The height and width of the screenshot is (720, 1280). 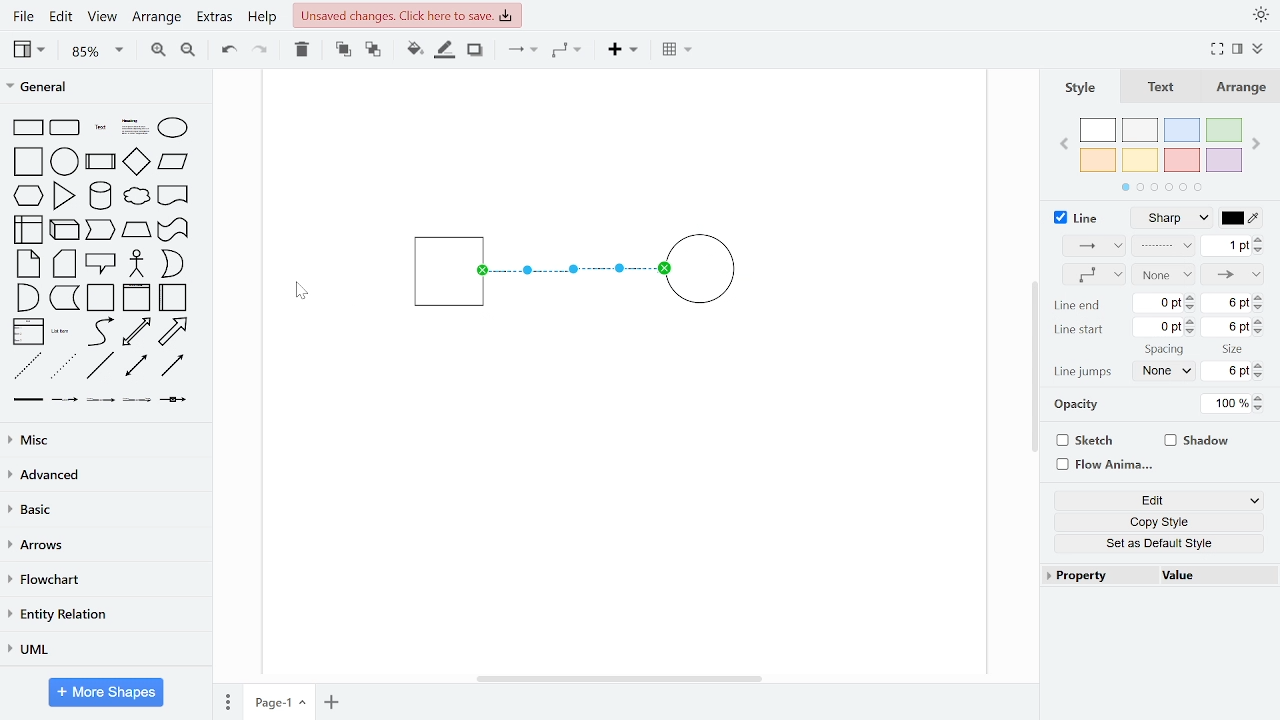 I want to click on paralellogram, so click(x=173, y=161).